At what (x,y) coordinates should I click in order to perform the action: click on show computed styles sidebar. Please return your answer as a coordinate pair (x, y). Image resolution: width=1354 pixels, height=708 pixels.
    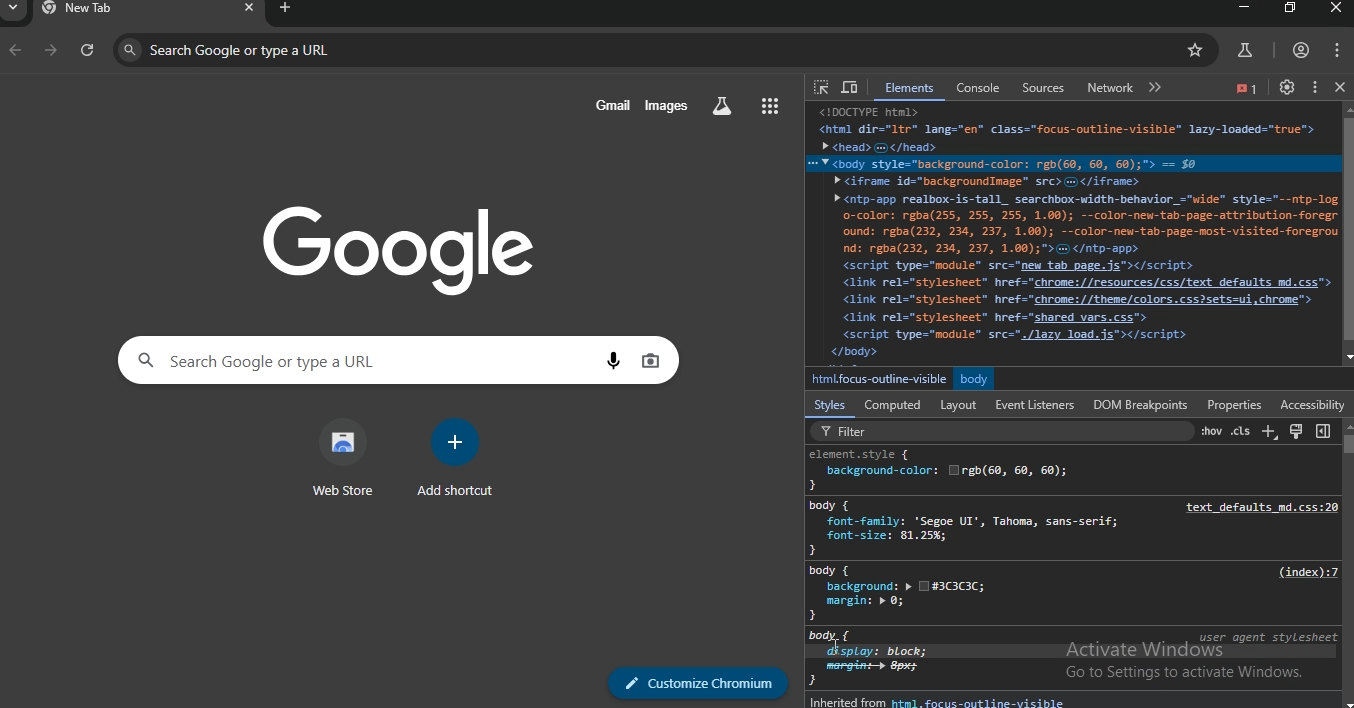
    Looking at the image, I should click on (1323, 433).